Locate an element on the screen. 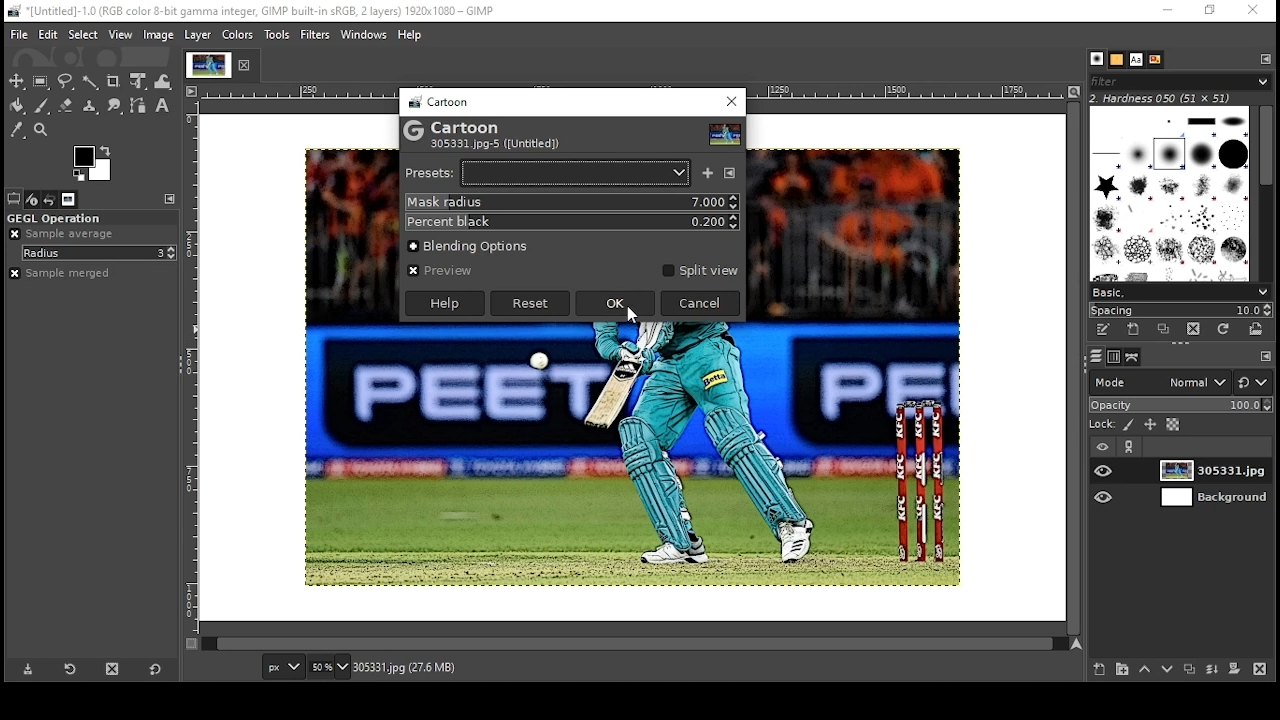 This screenshot has width=1280, height=720. blending options is located at coordinates (474, 245).